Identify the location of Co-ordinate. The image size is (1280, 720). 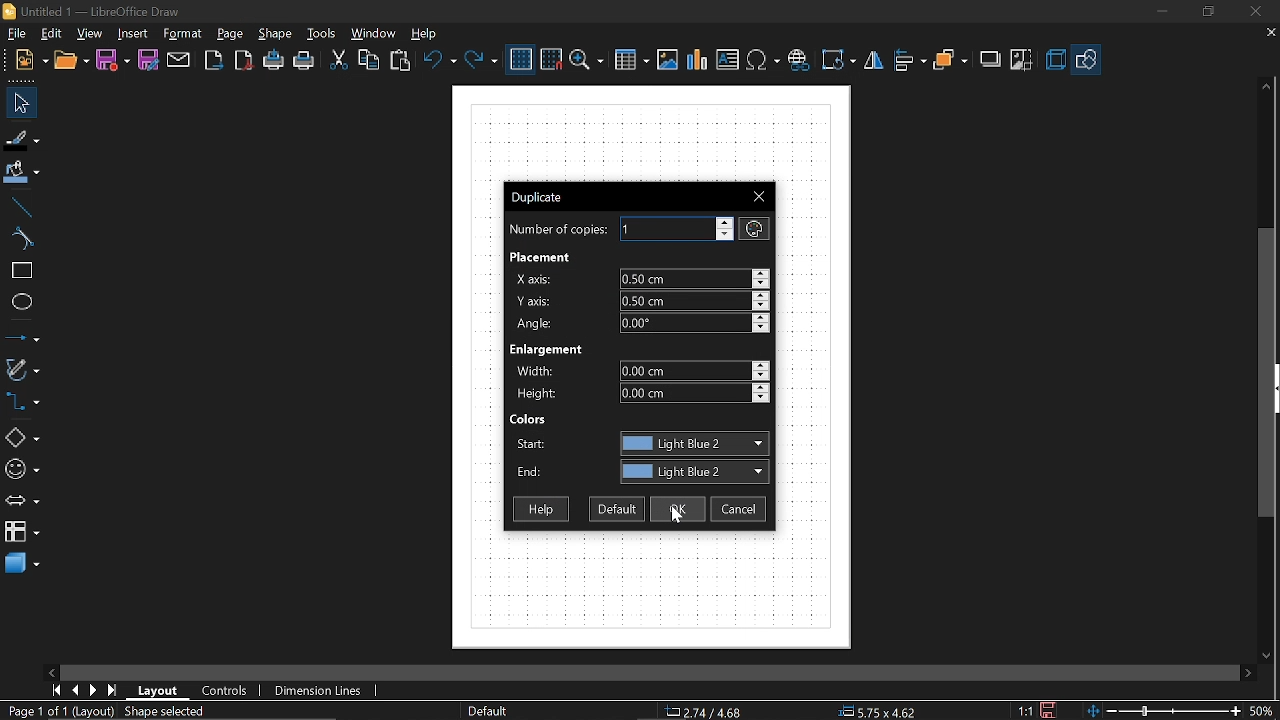
(701, 712).